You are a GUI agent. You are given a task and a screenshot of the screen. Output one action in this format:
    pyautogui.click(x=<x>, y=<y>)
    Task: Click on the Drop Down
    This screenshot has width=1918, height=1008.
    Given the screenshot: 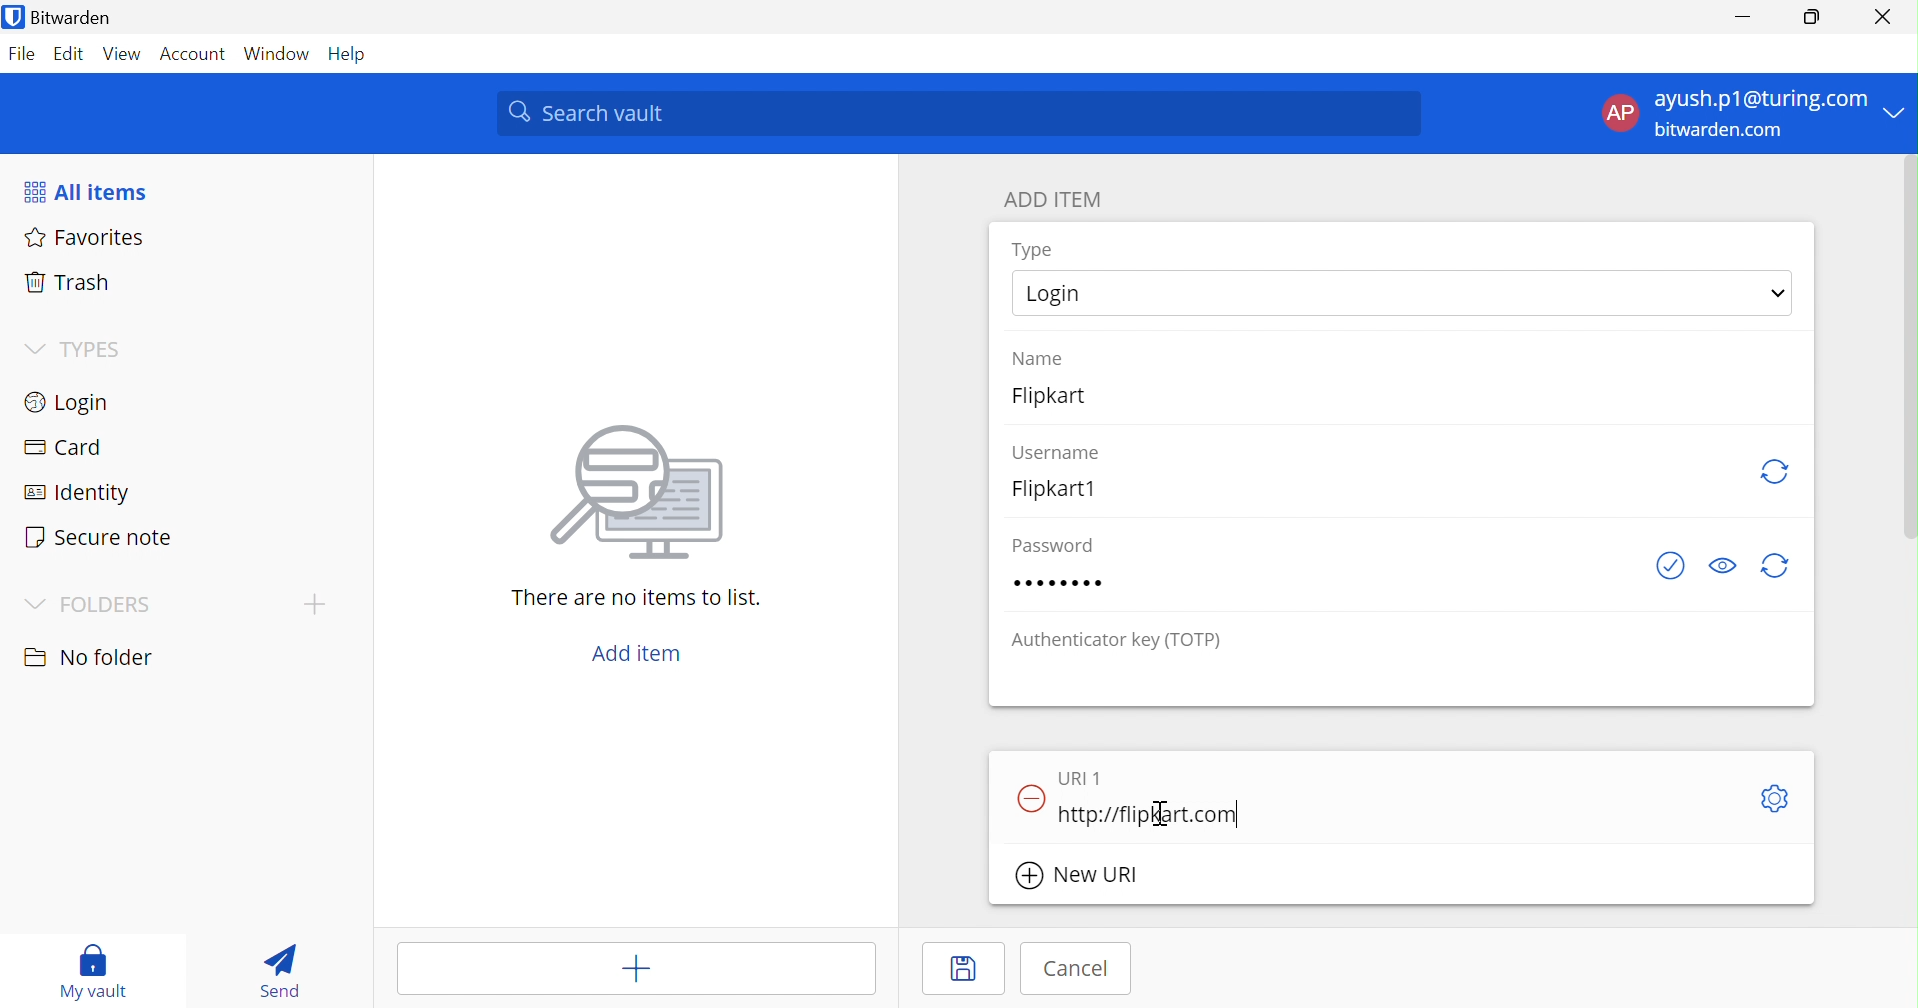 What is the action you would take?
    pyautogui.click(x=35, y=605)
    